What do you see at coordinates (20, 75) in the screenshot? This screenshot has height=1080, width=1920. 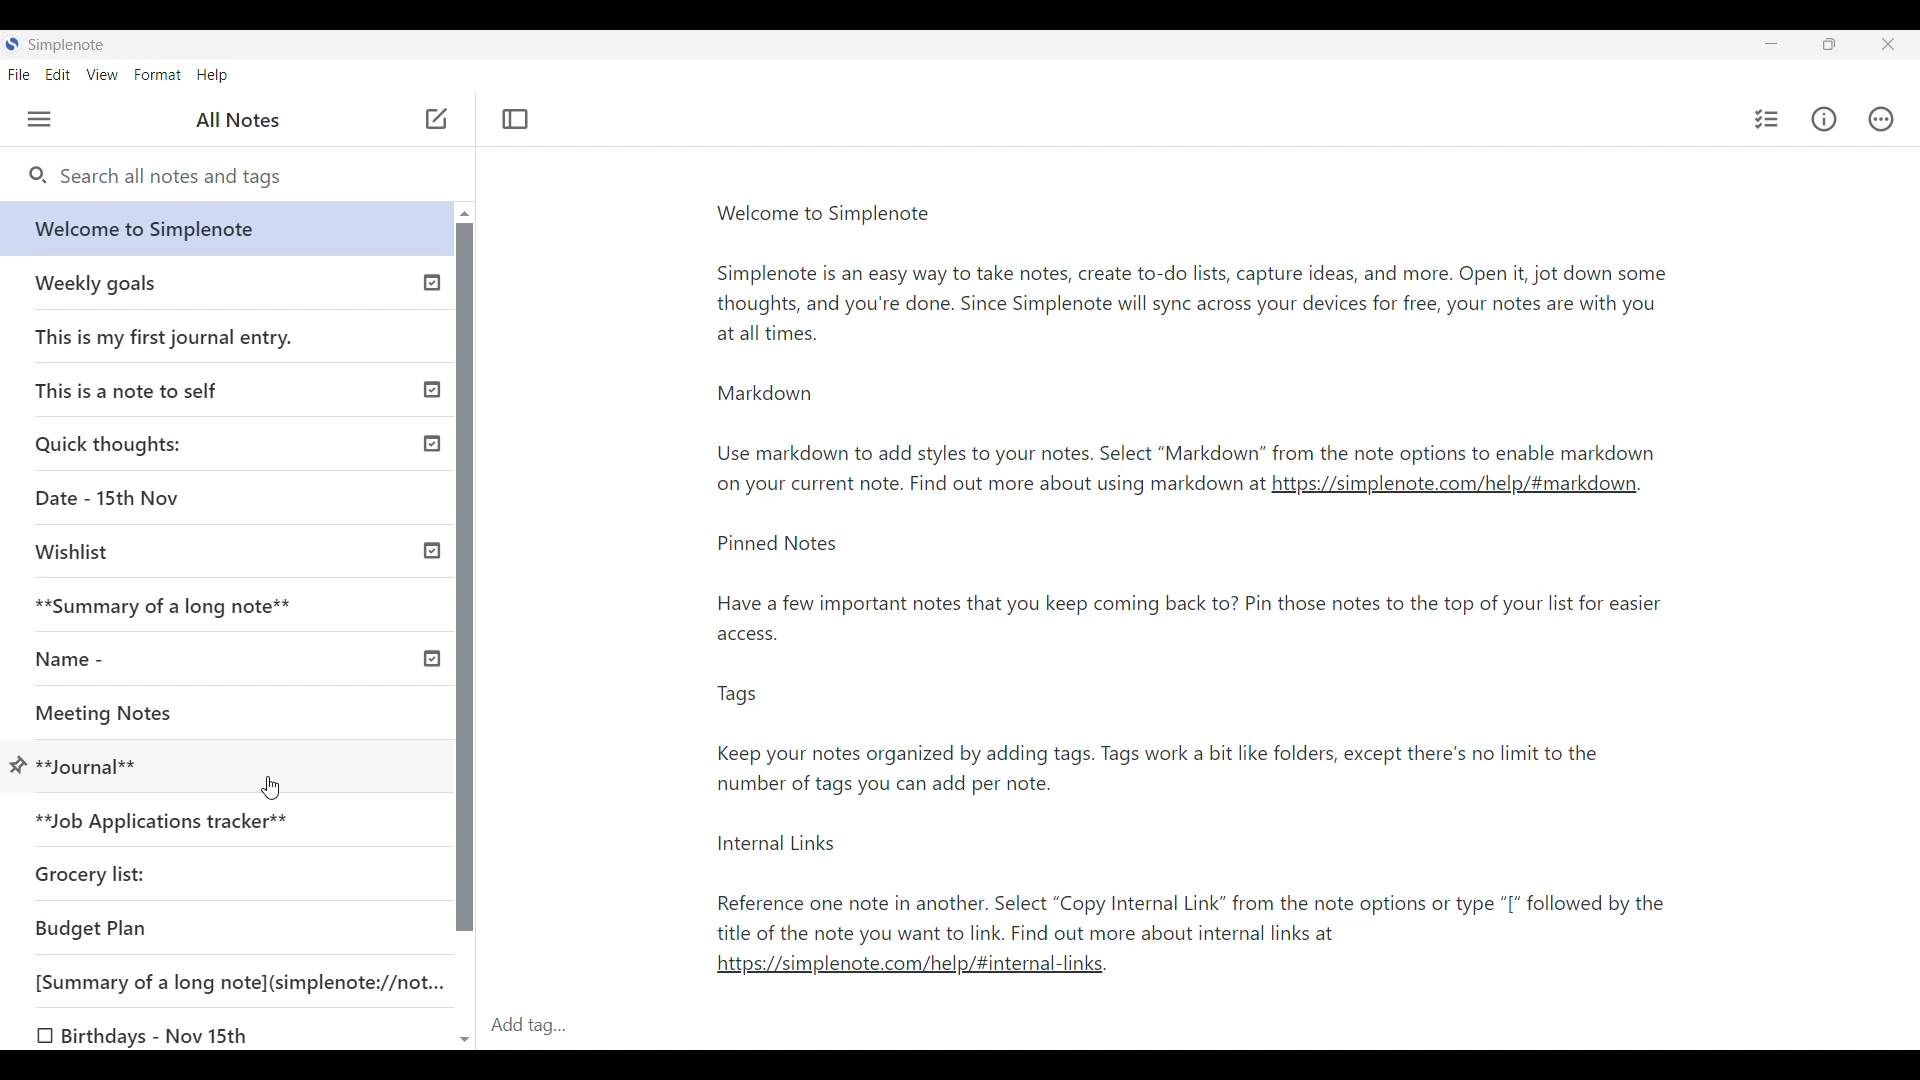 I see `File menu` at bounding box center [20, 75].